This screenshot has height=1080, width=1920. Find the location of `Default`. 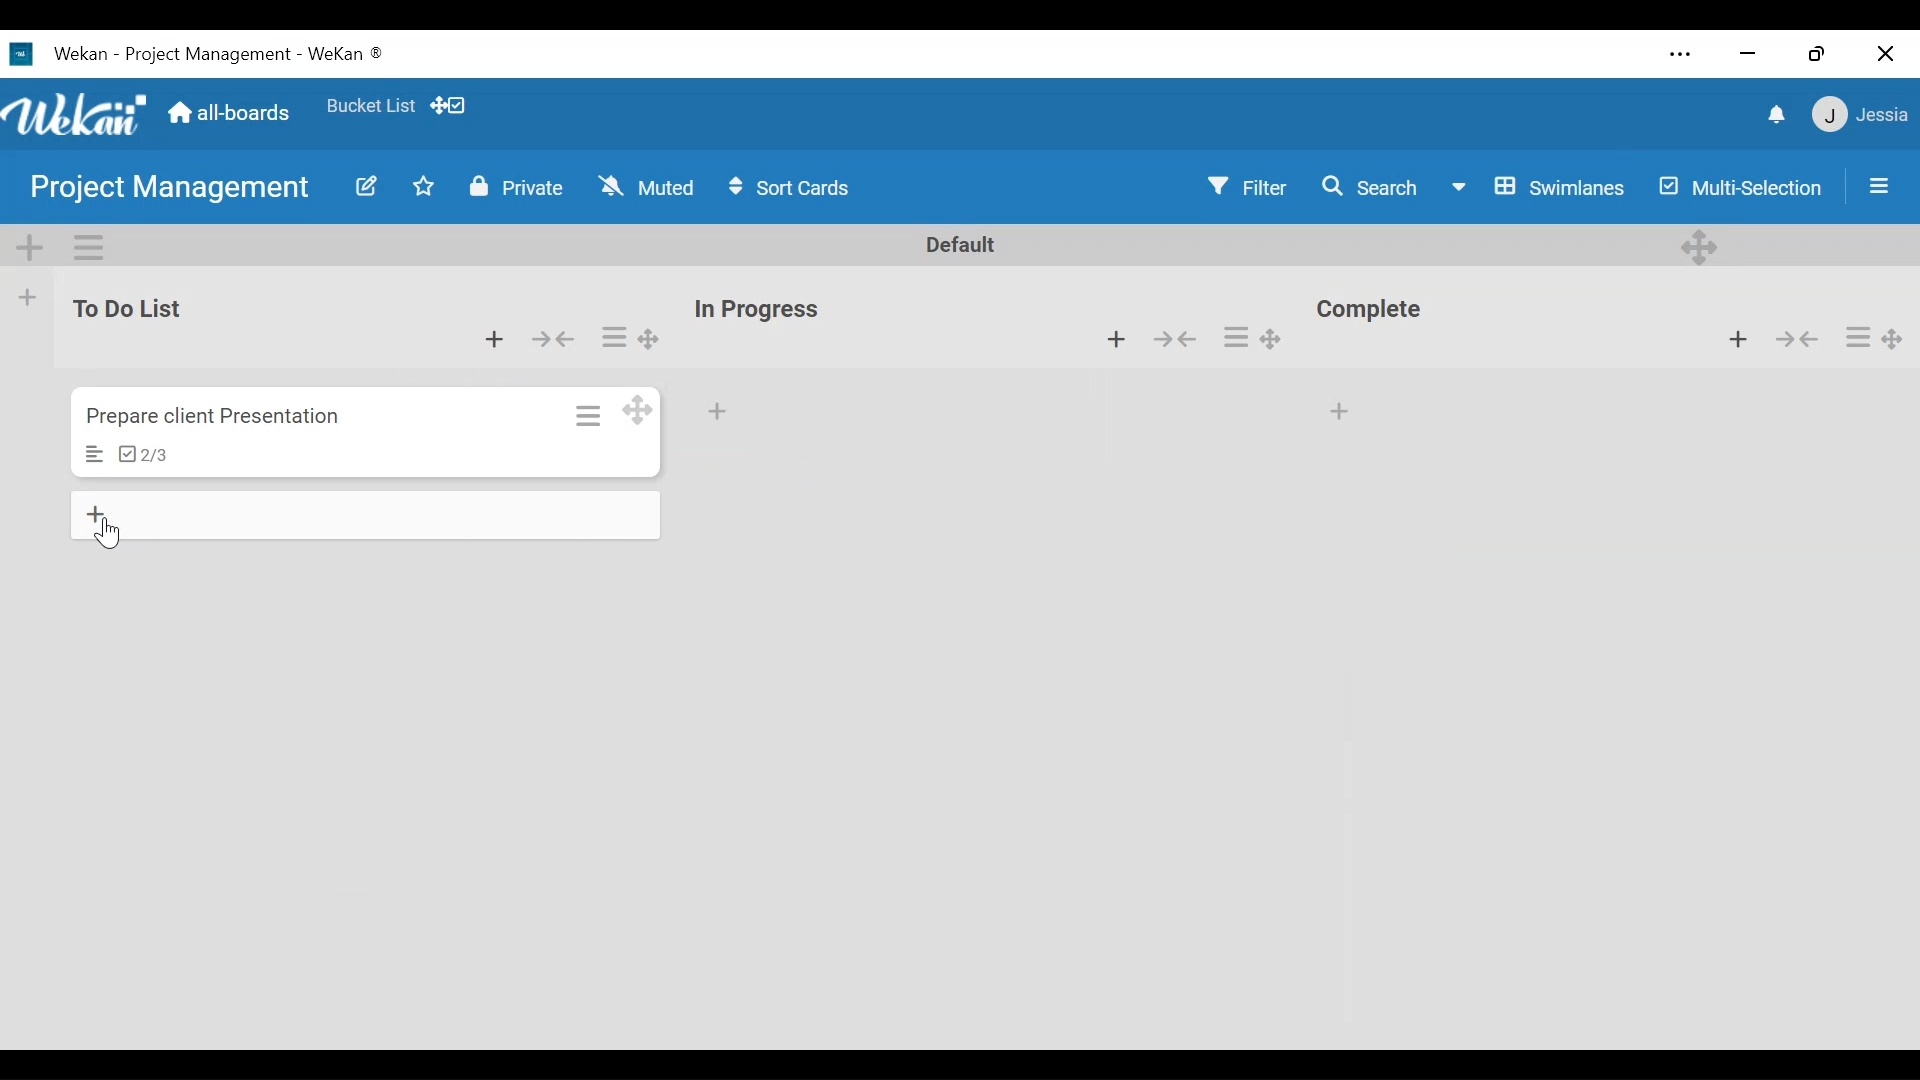

Default is located at coordinates (962, 246).